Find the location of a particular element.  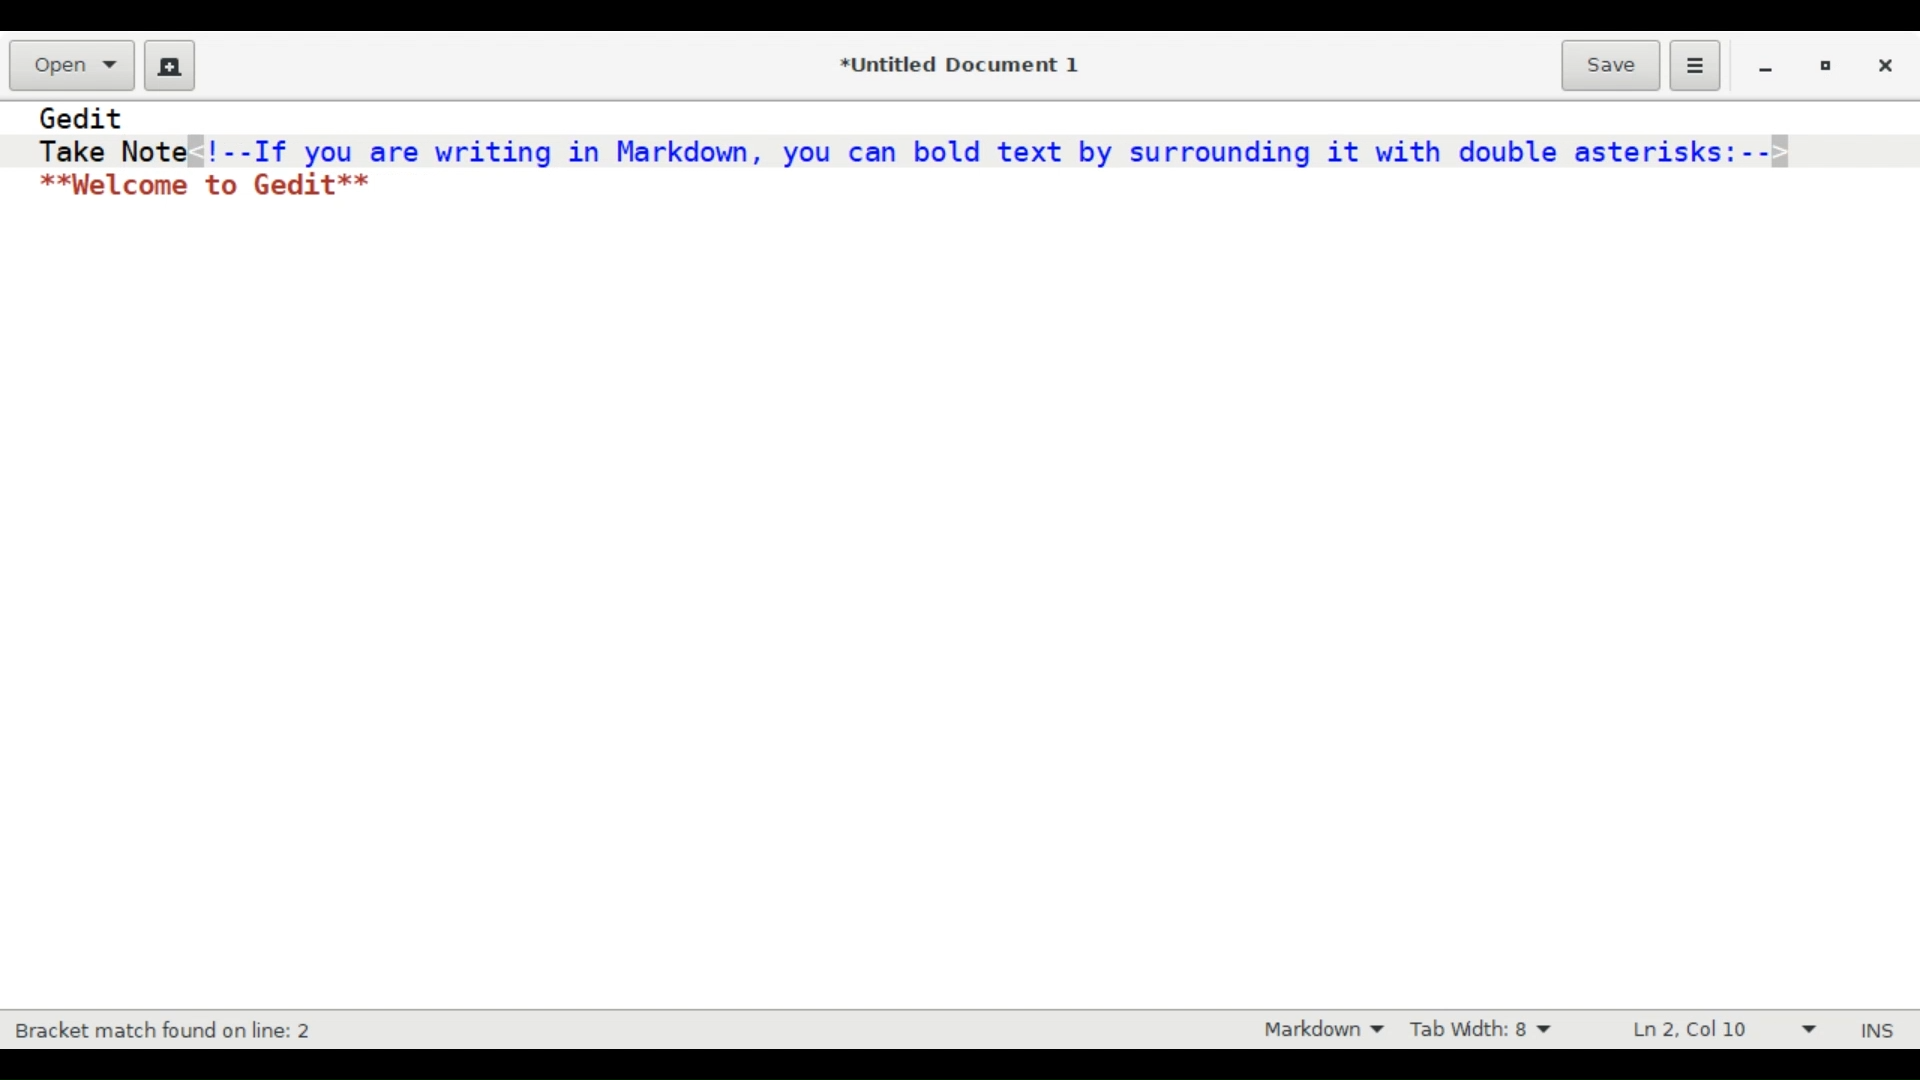

Line & Column Preference is located at coordinates (1720, 1030).